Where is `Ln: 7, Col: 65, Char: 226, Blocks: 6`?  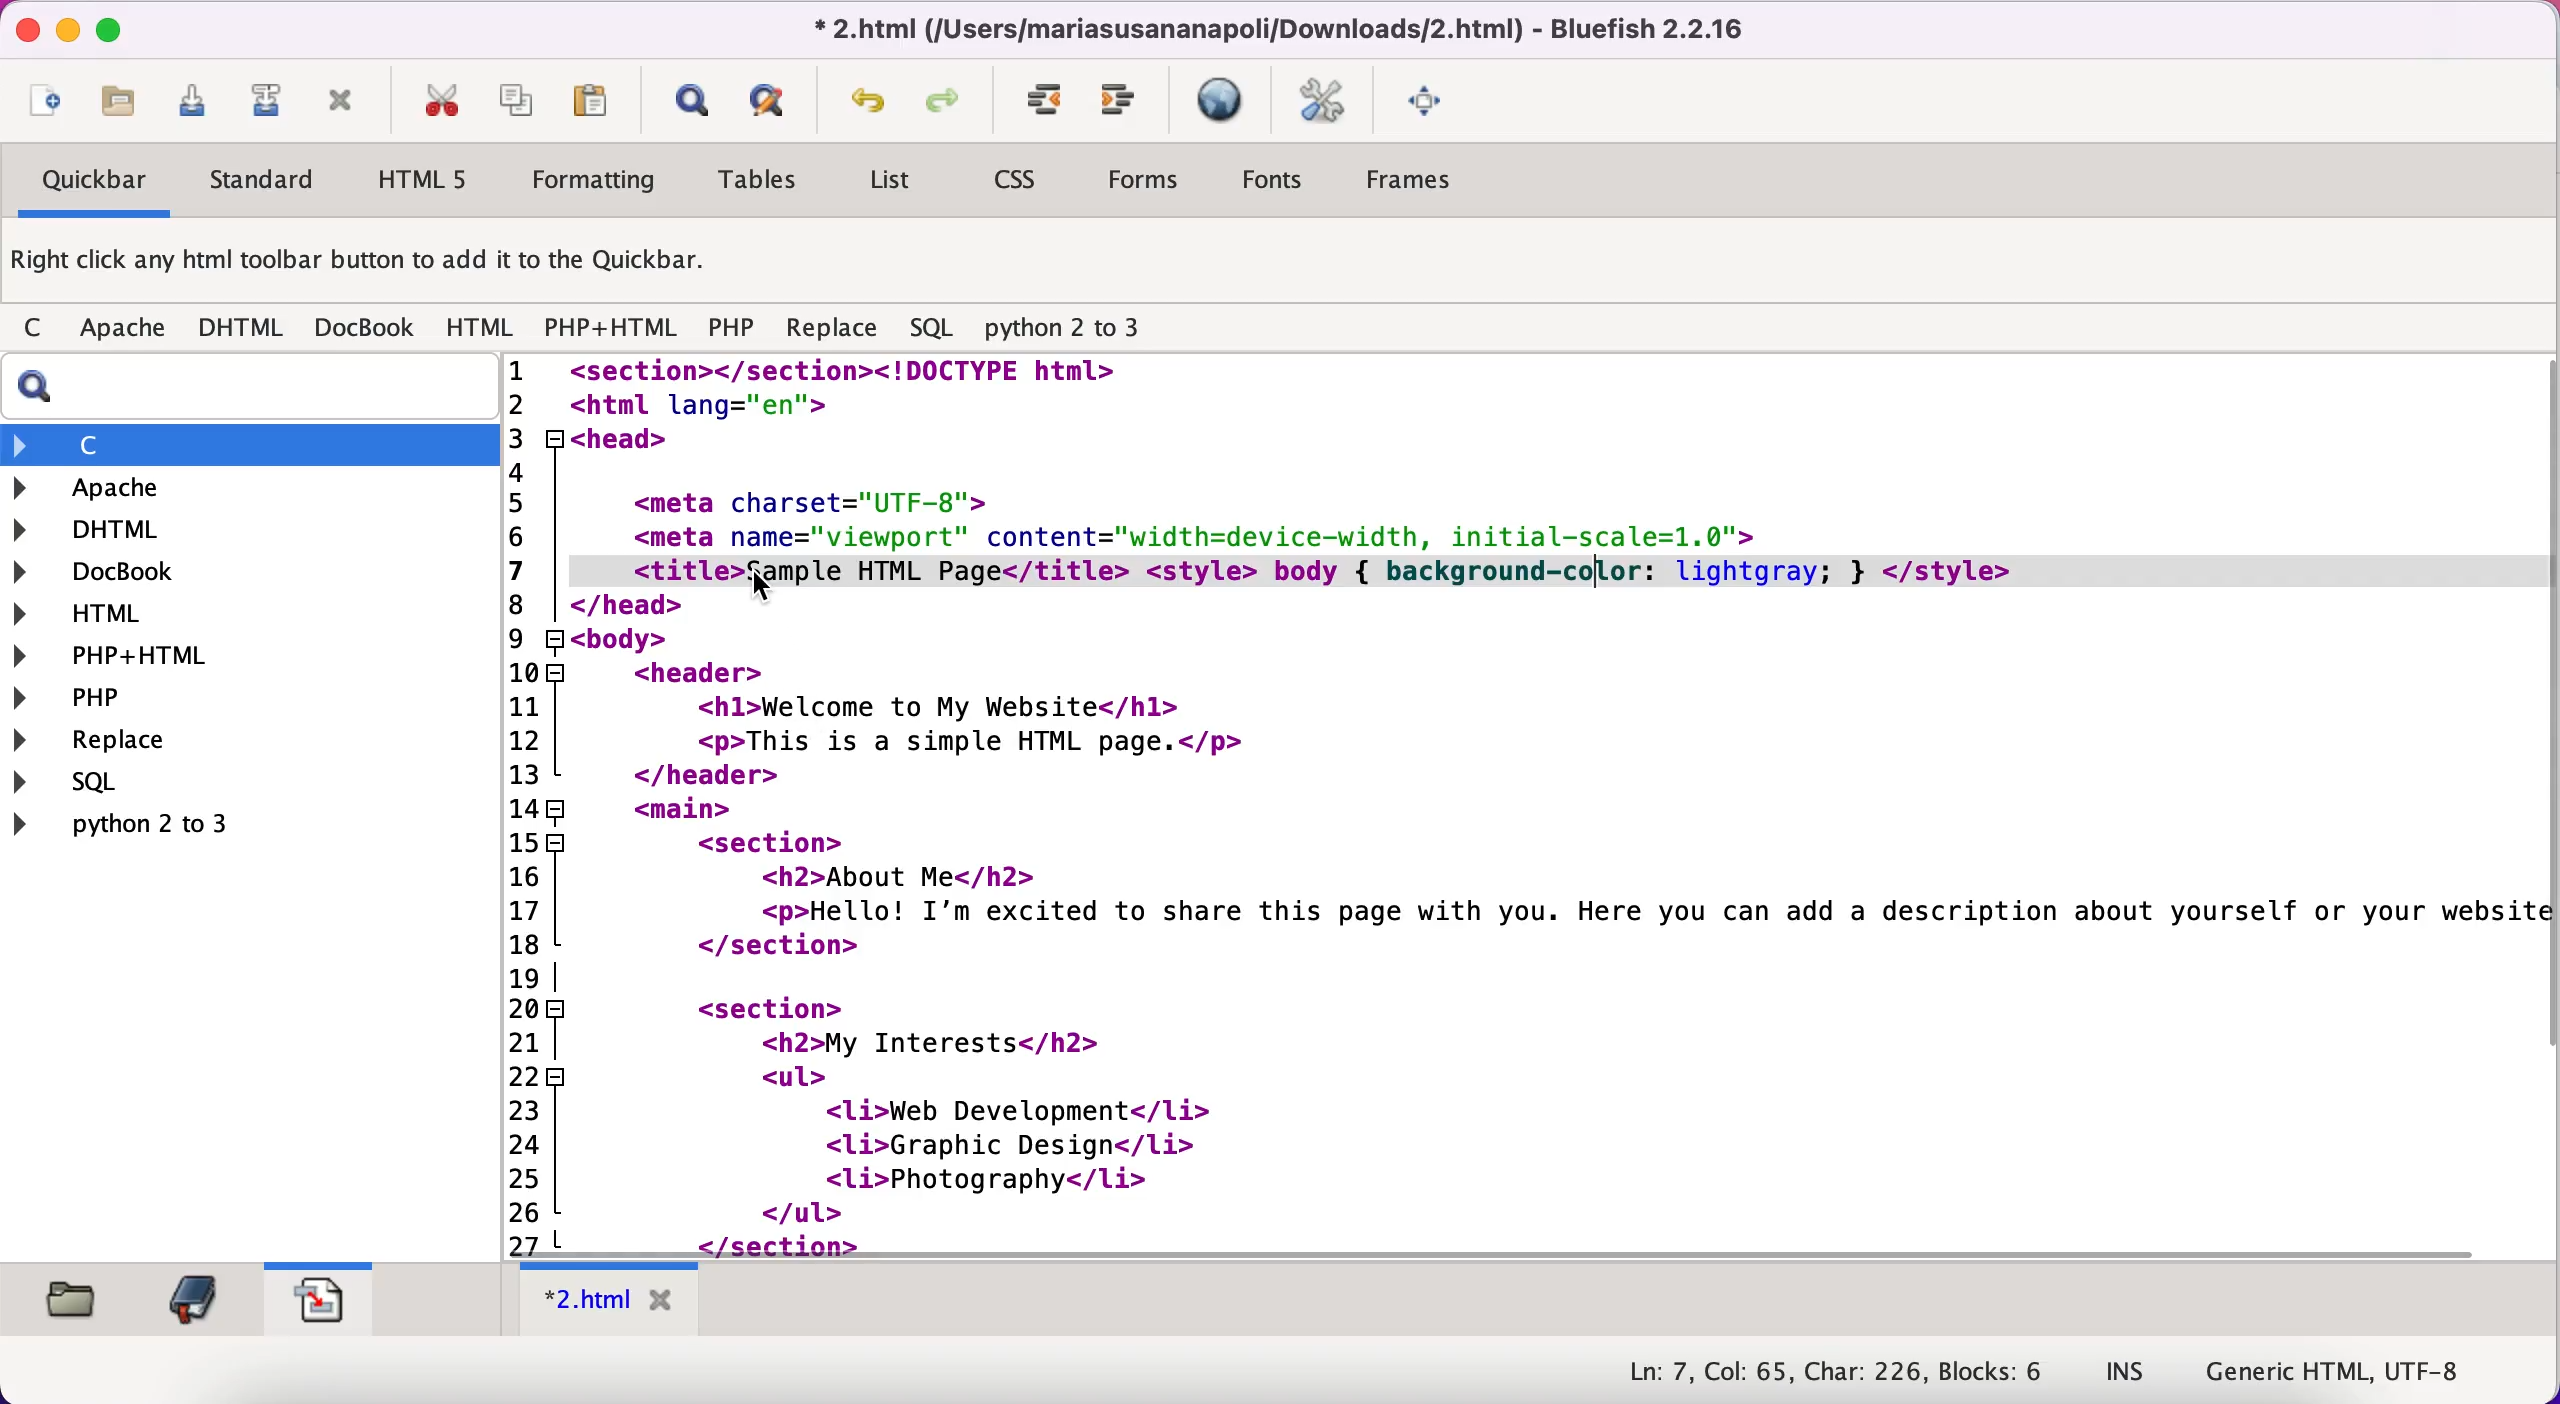
Ln: 7, Col: 65, Char: 226, Blocks: 6 is located at coordinates (1838, 1373).